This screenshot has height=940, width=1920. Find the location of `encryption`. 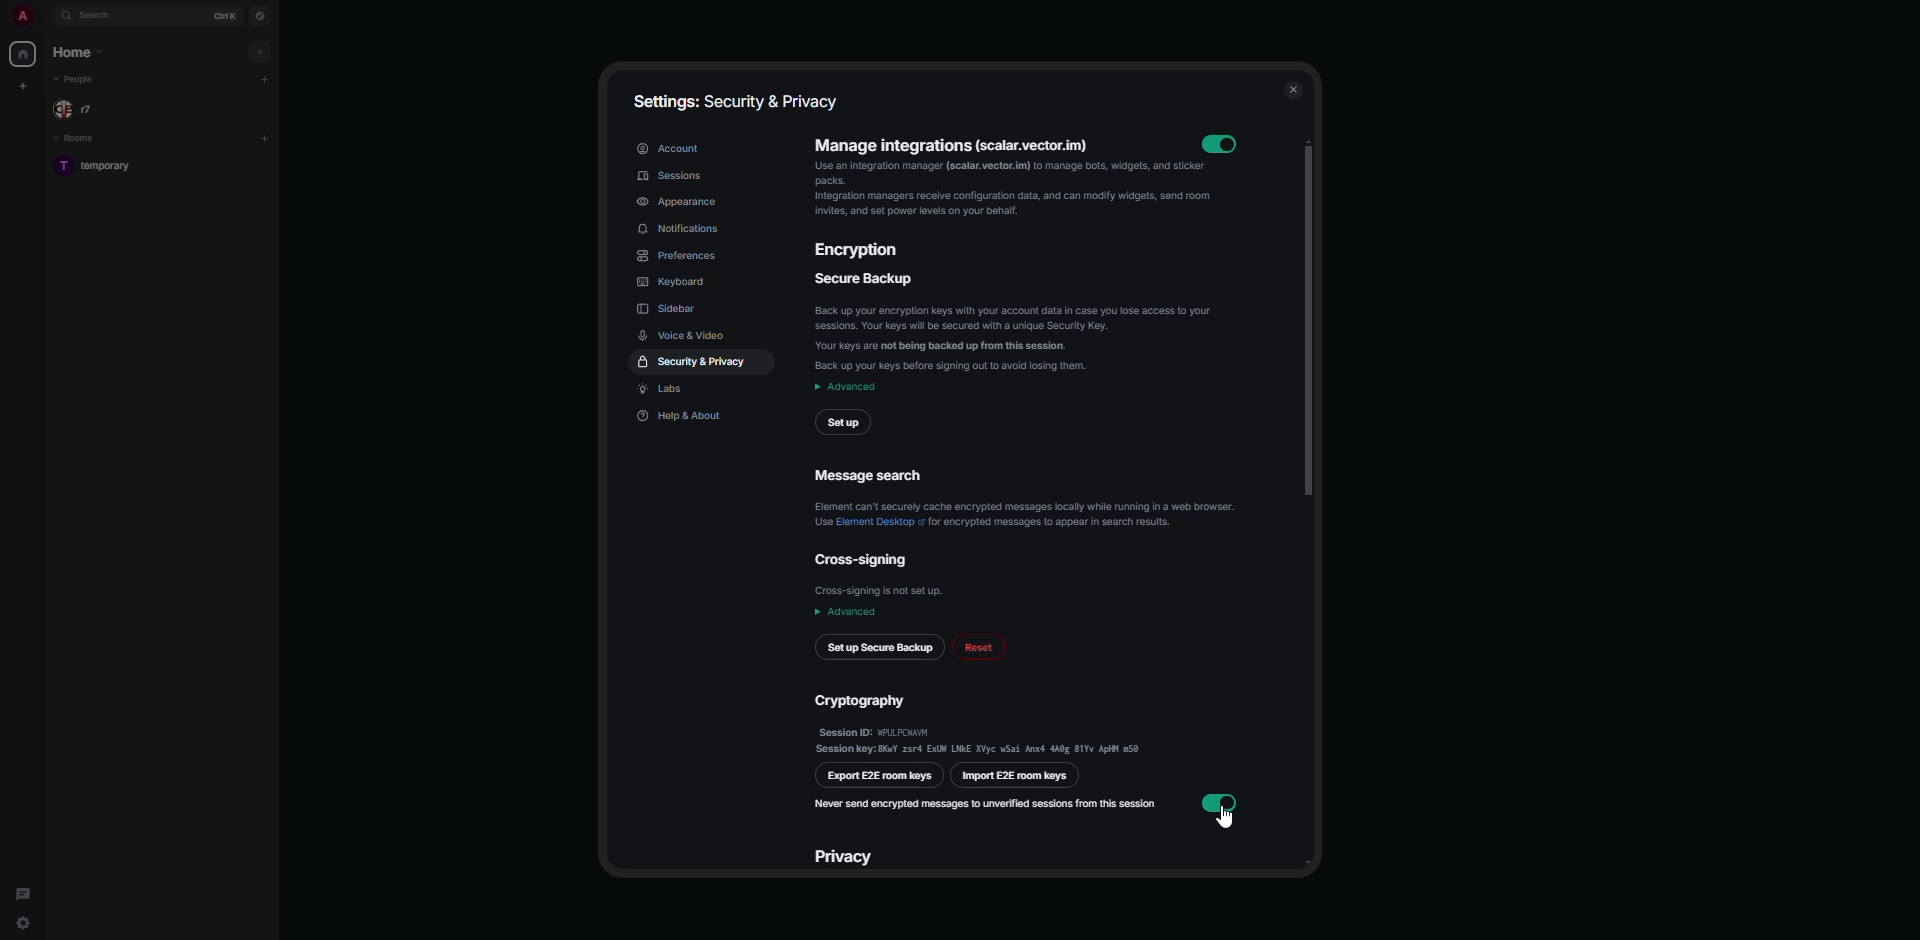

encryption is located at coordinates (858, 250).